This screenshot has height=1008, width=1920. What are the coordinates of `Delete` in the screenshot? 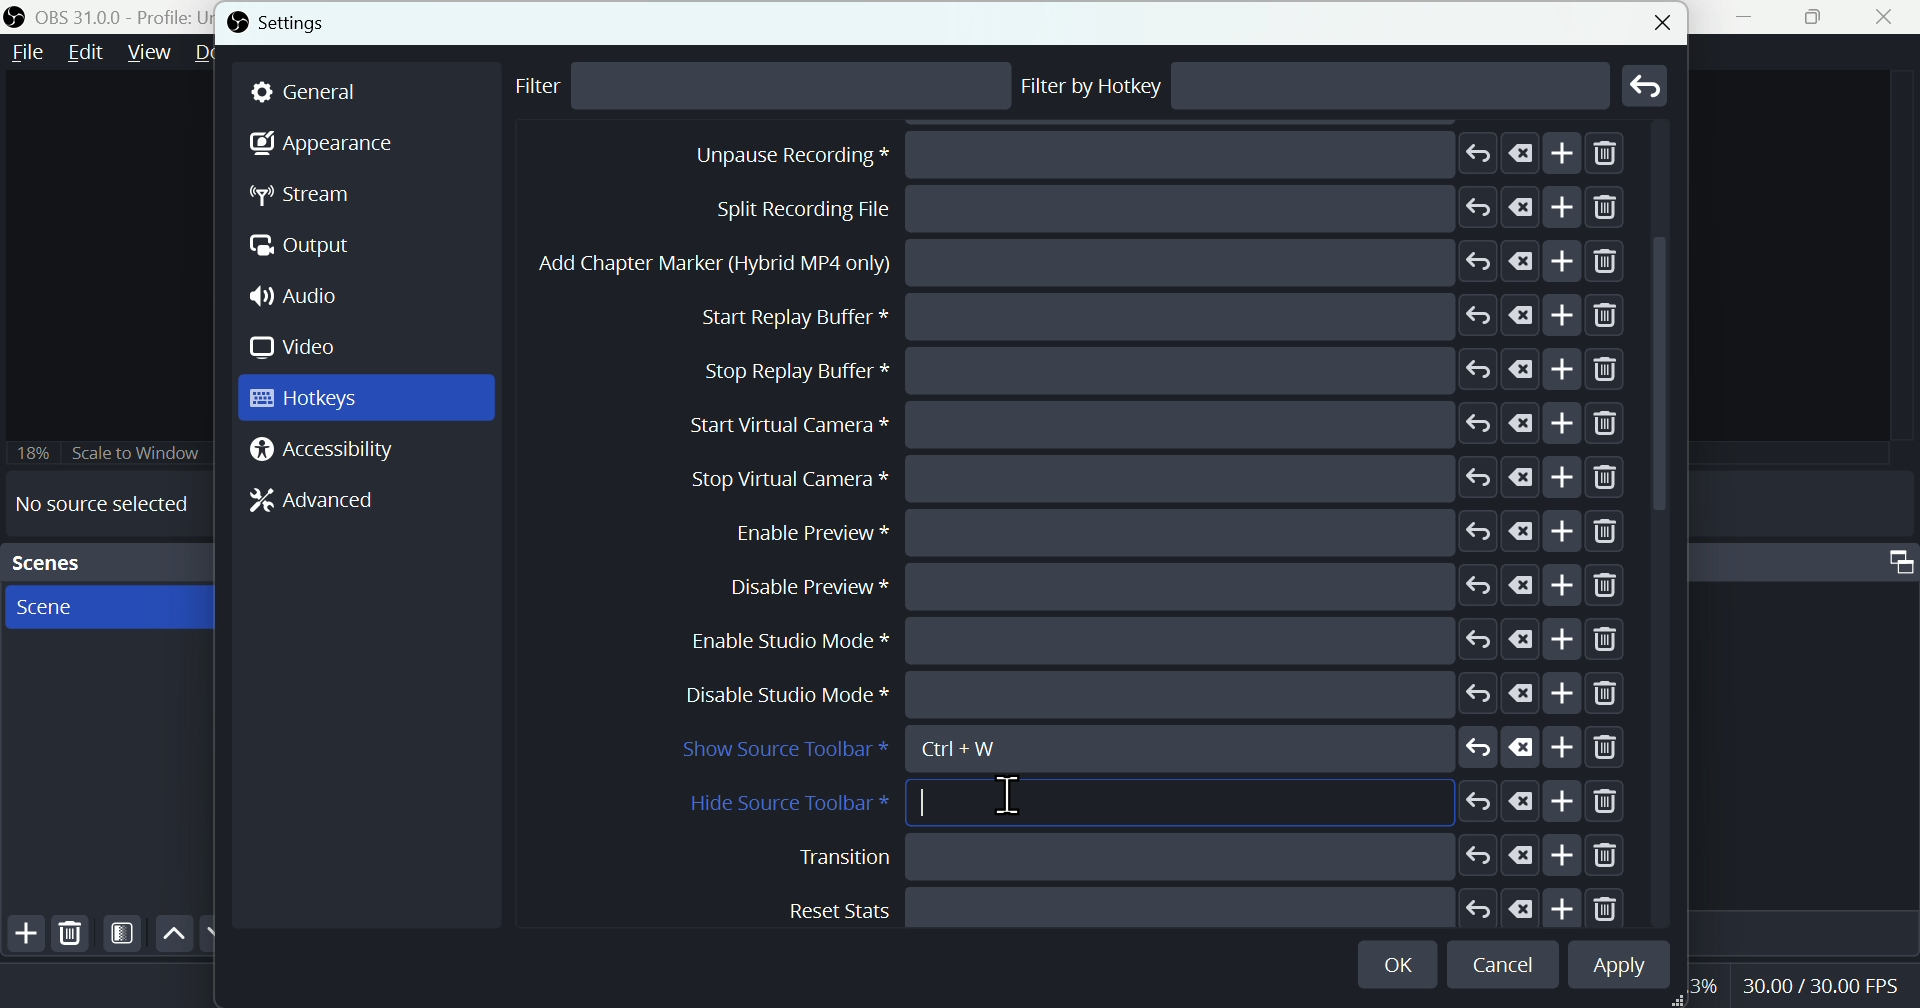 It's located at (71, 933).